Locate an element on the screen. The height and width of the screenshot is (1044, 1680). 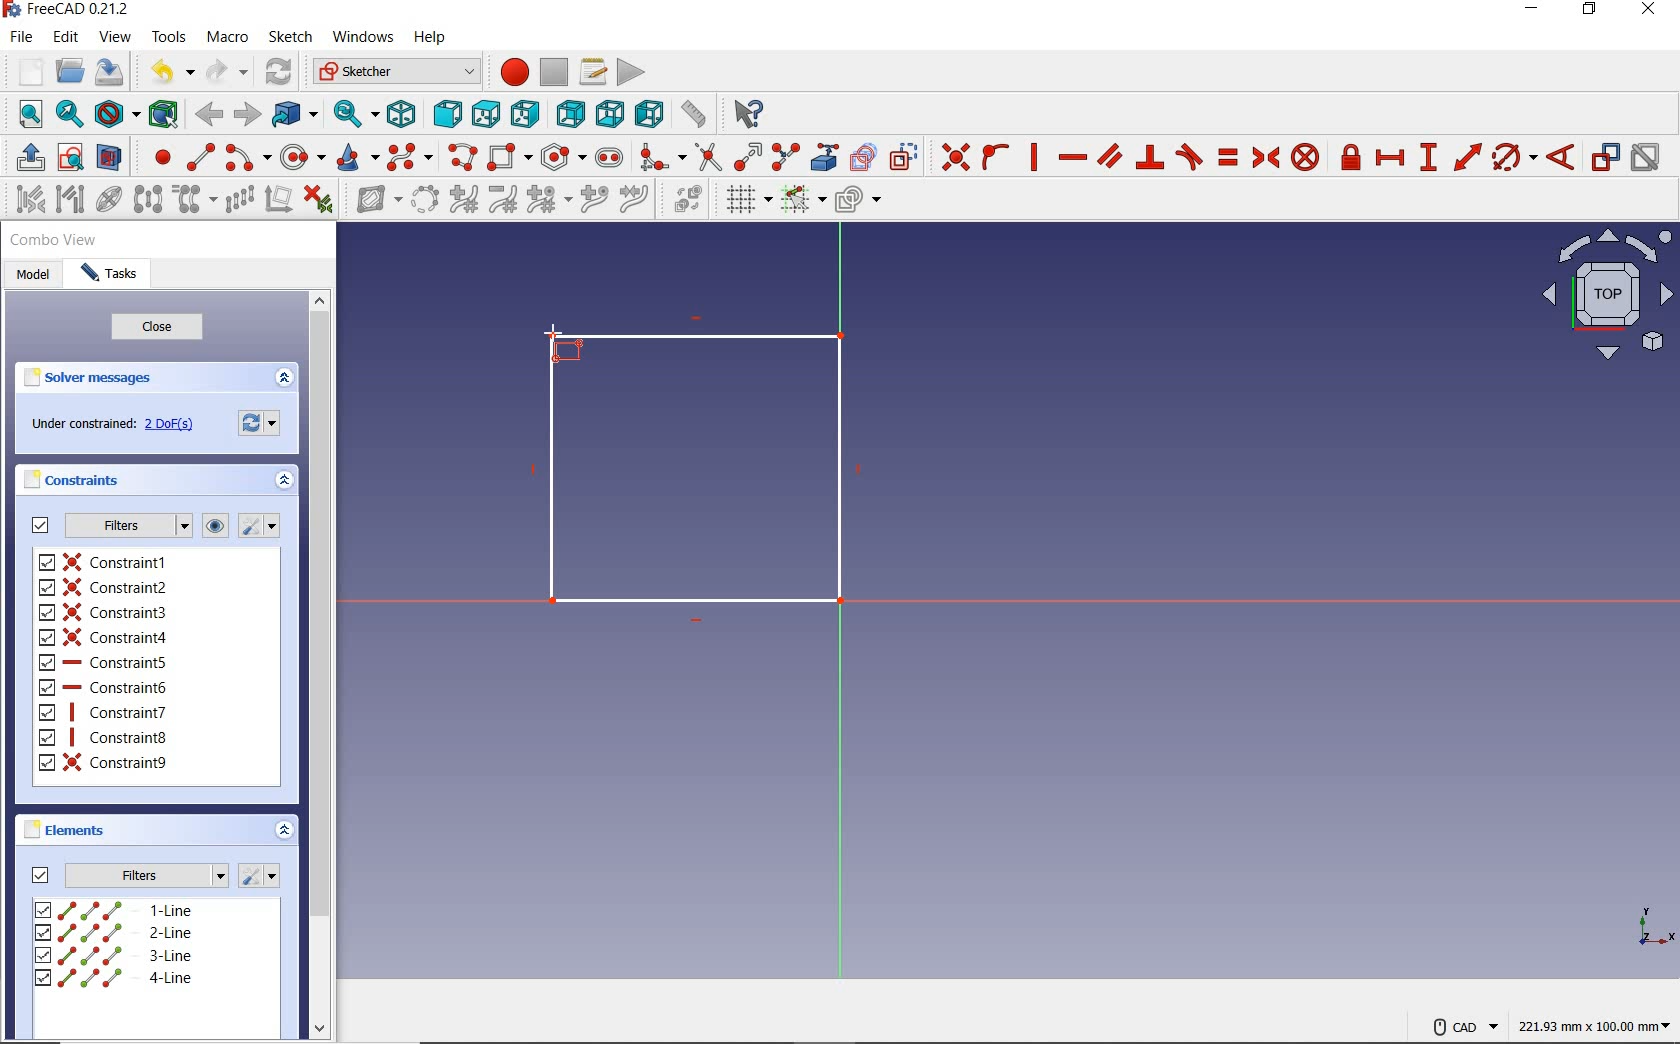
fit selection is located at coordinates (70, 116).